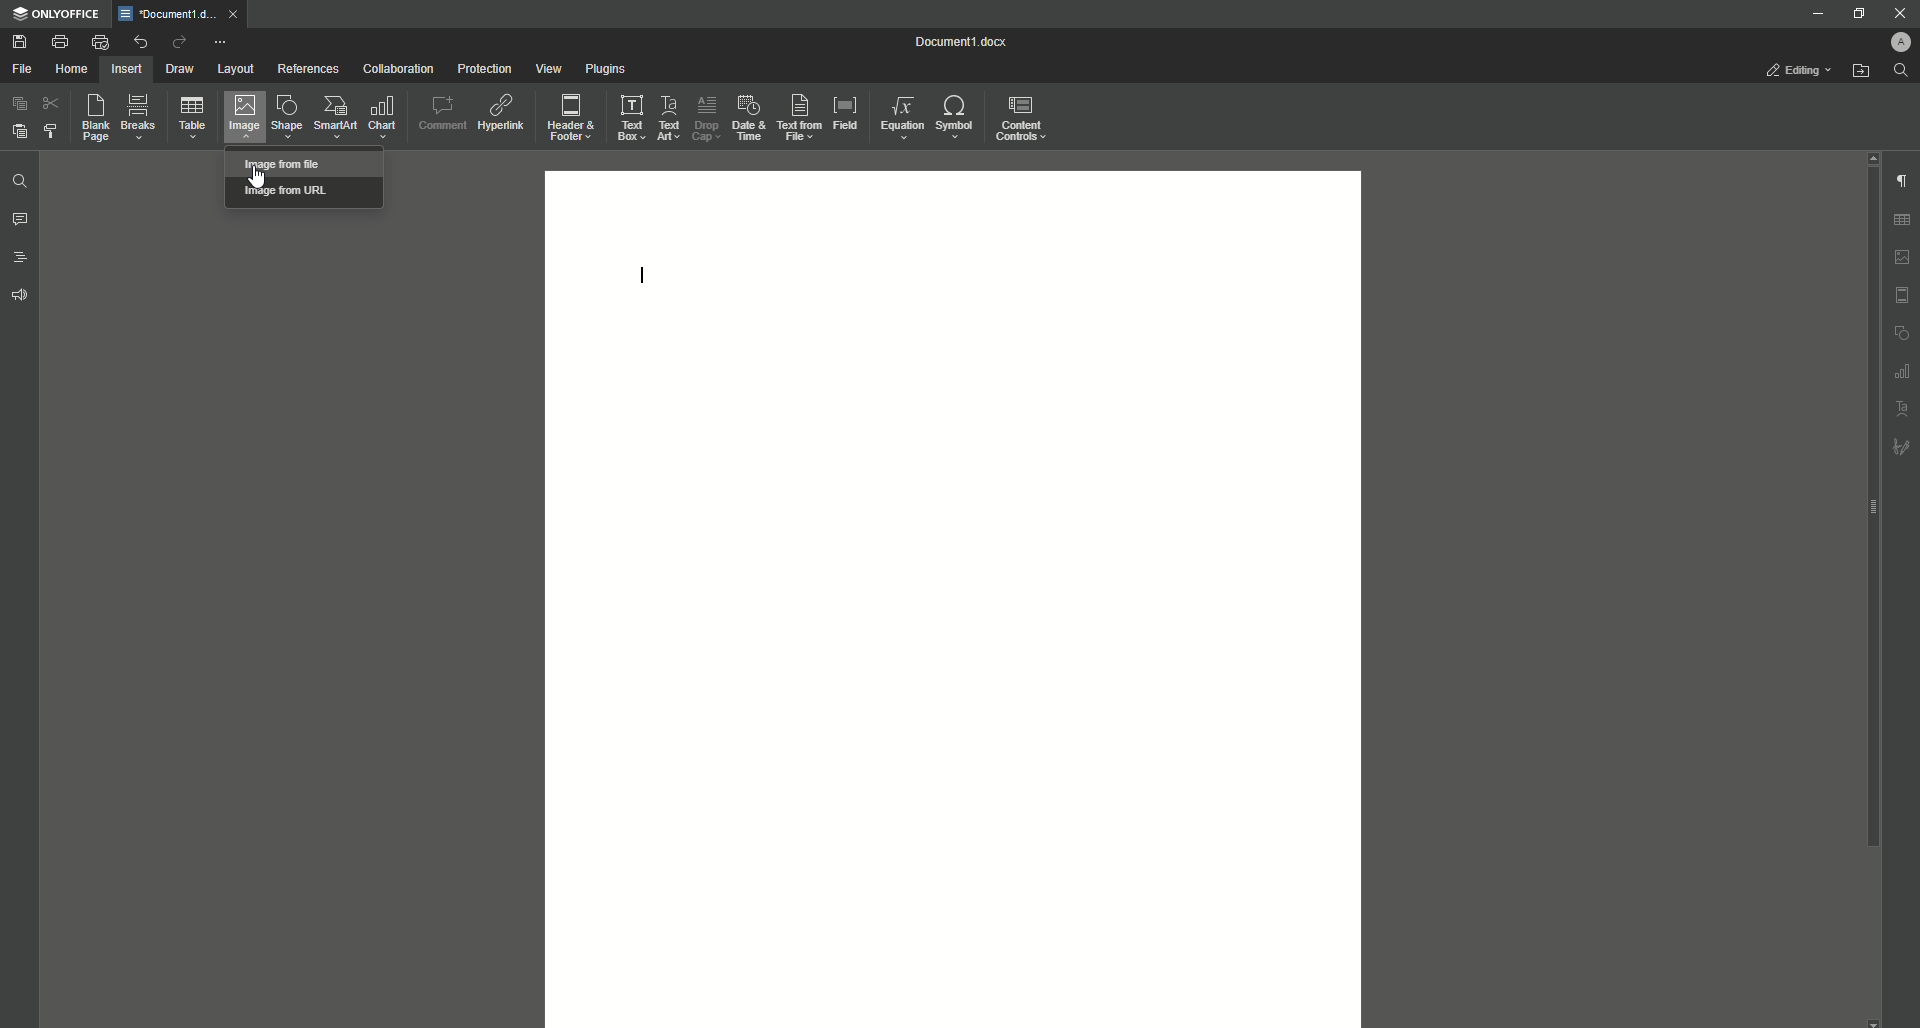 The image size is (1920, 1028). I want to click on Home, so click(71, 70).